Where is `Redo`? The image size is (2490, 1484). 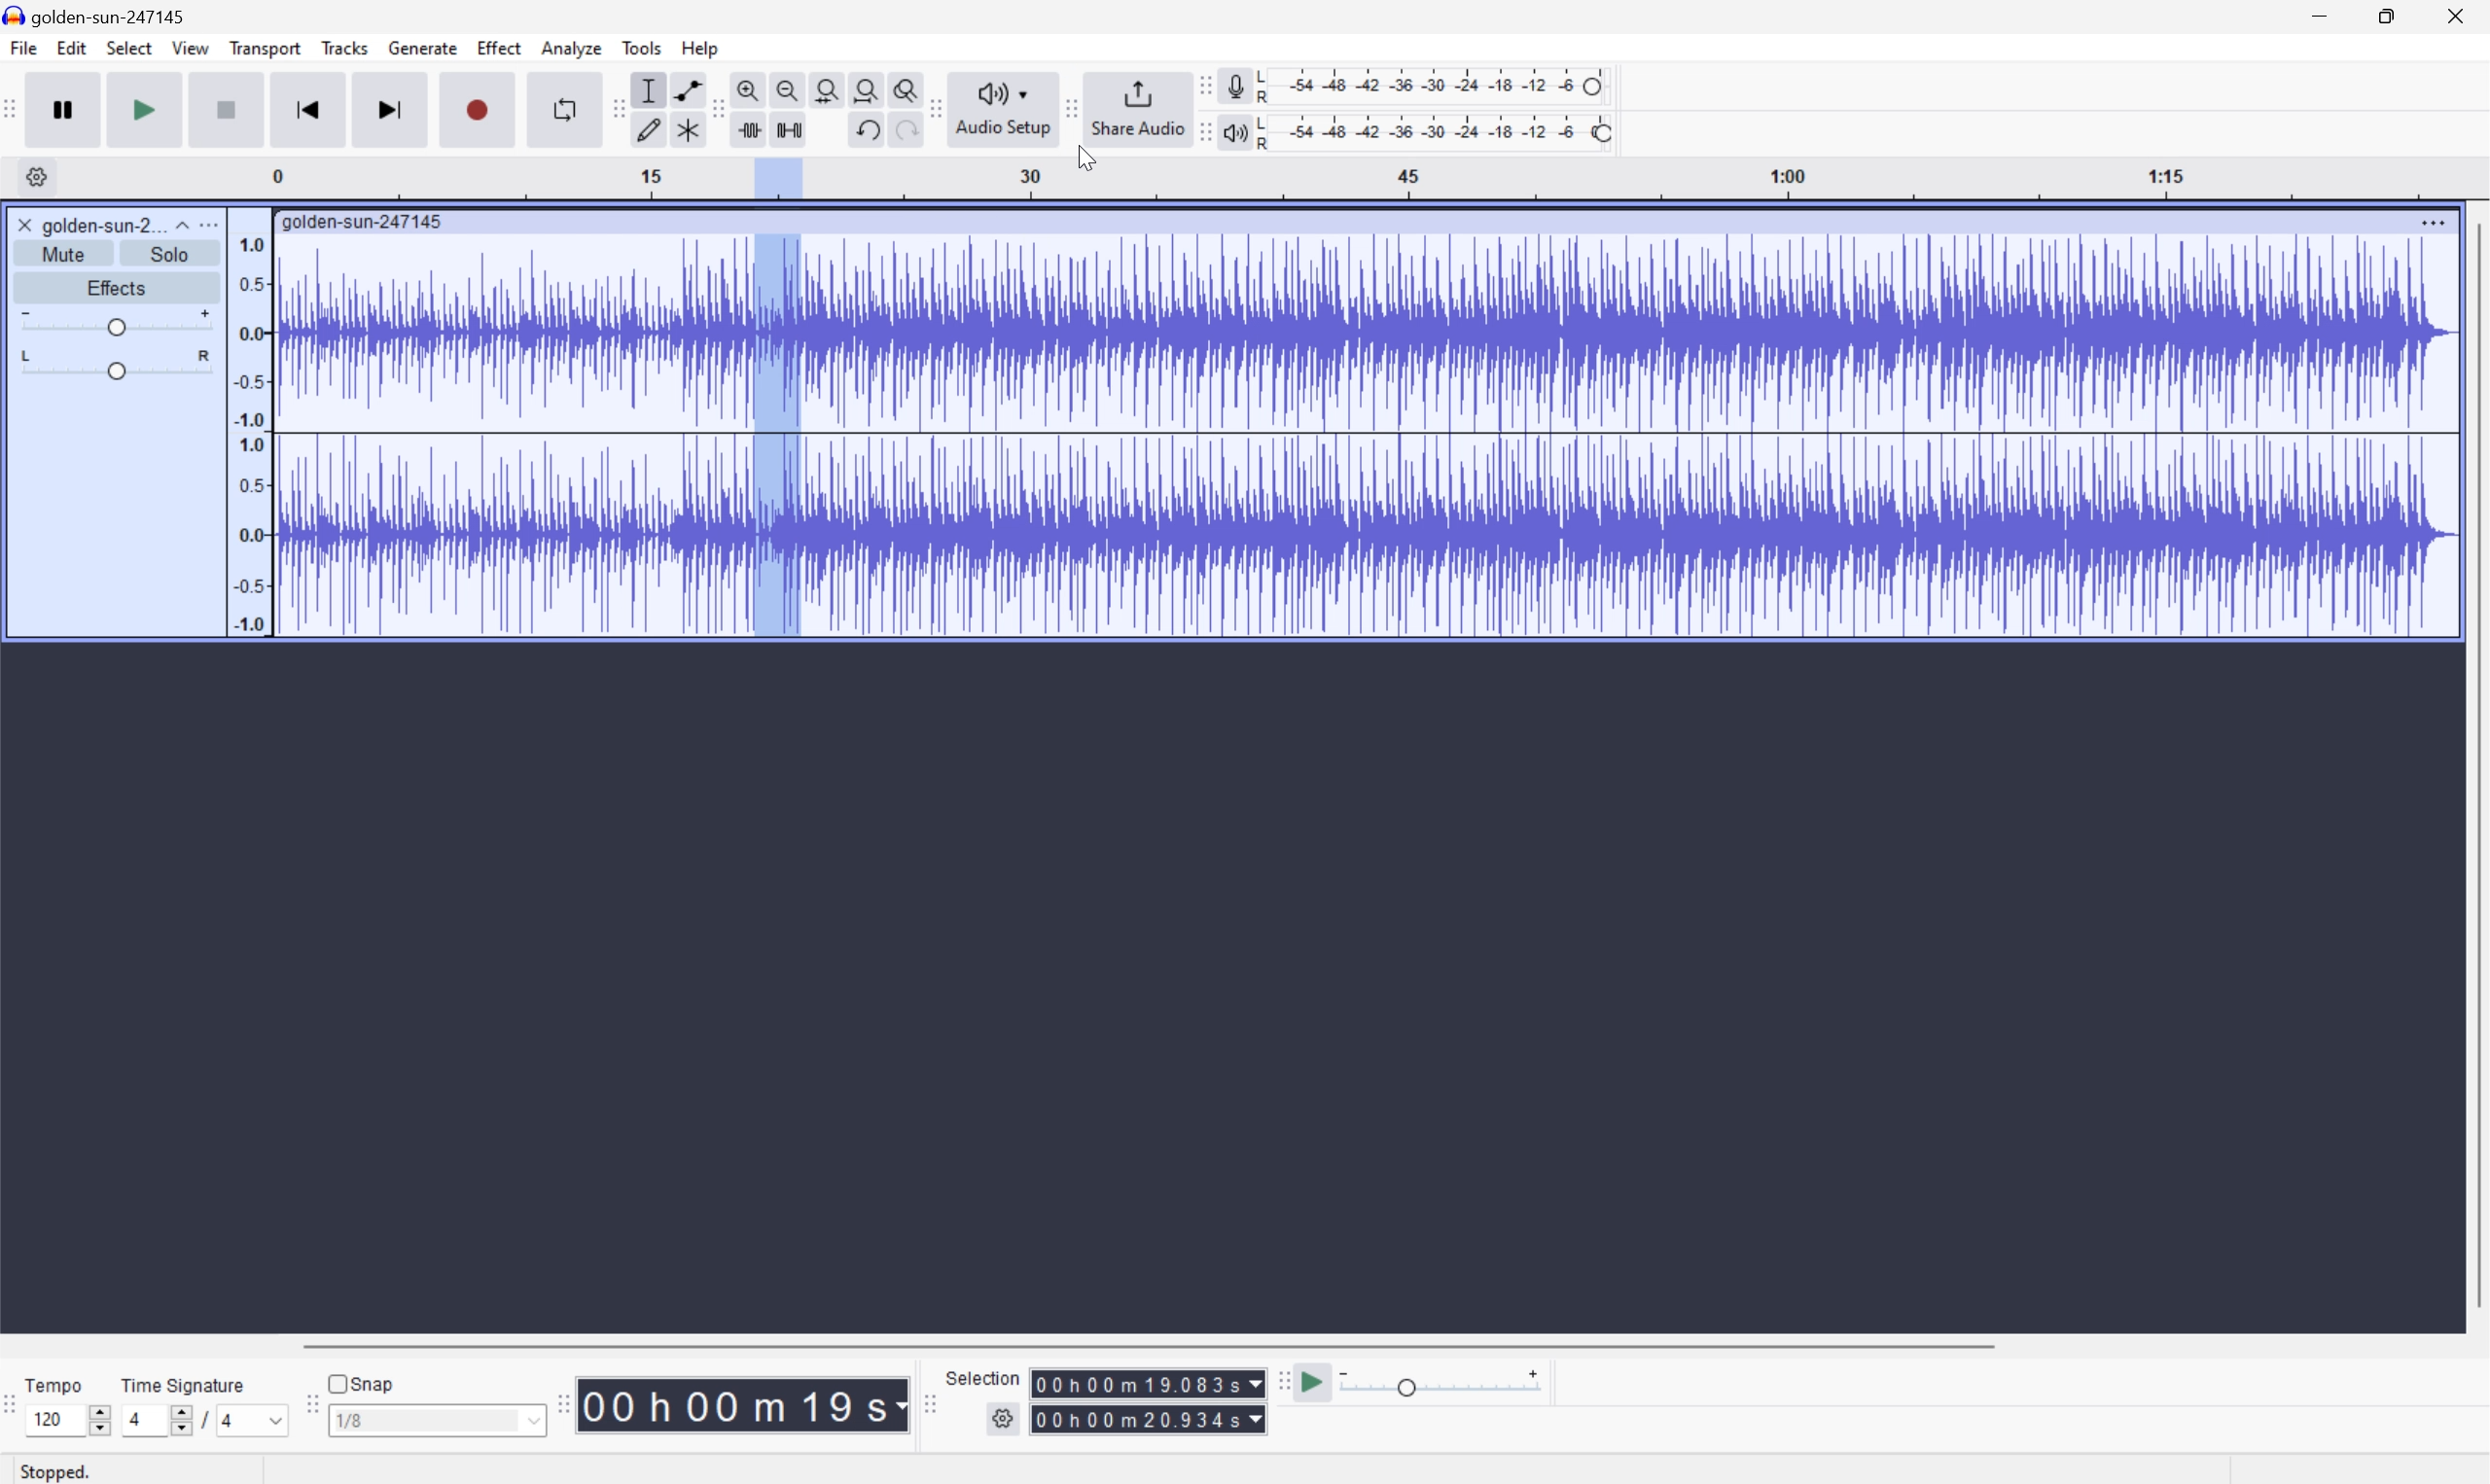
Redo is located at coordinates (903, 137).